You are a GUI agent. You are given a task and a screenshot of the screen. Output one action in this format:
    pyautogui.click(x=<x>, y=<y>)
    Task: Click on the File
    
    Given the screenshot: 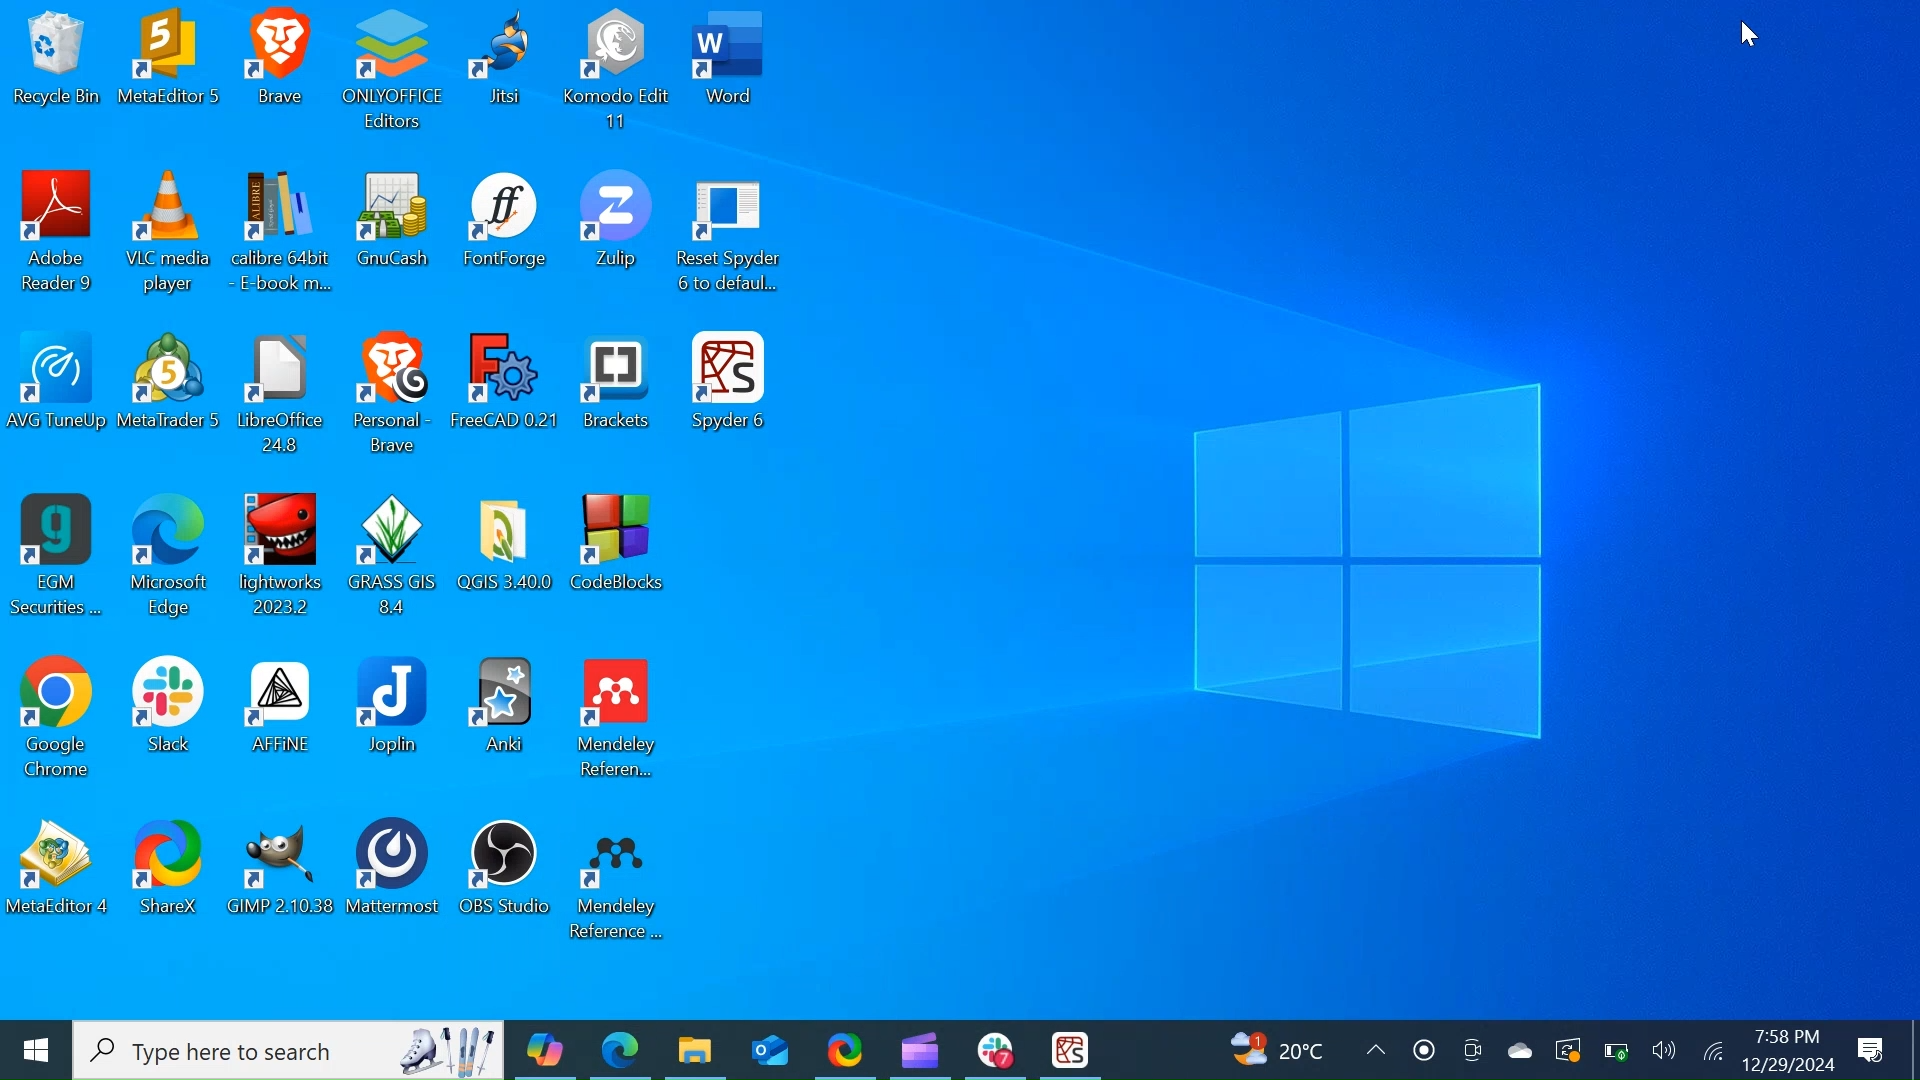 What is the action you would take?
    pyautogui.click(x=285, y=393)
    